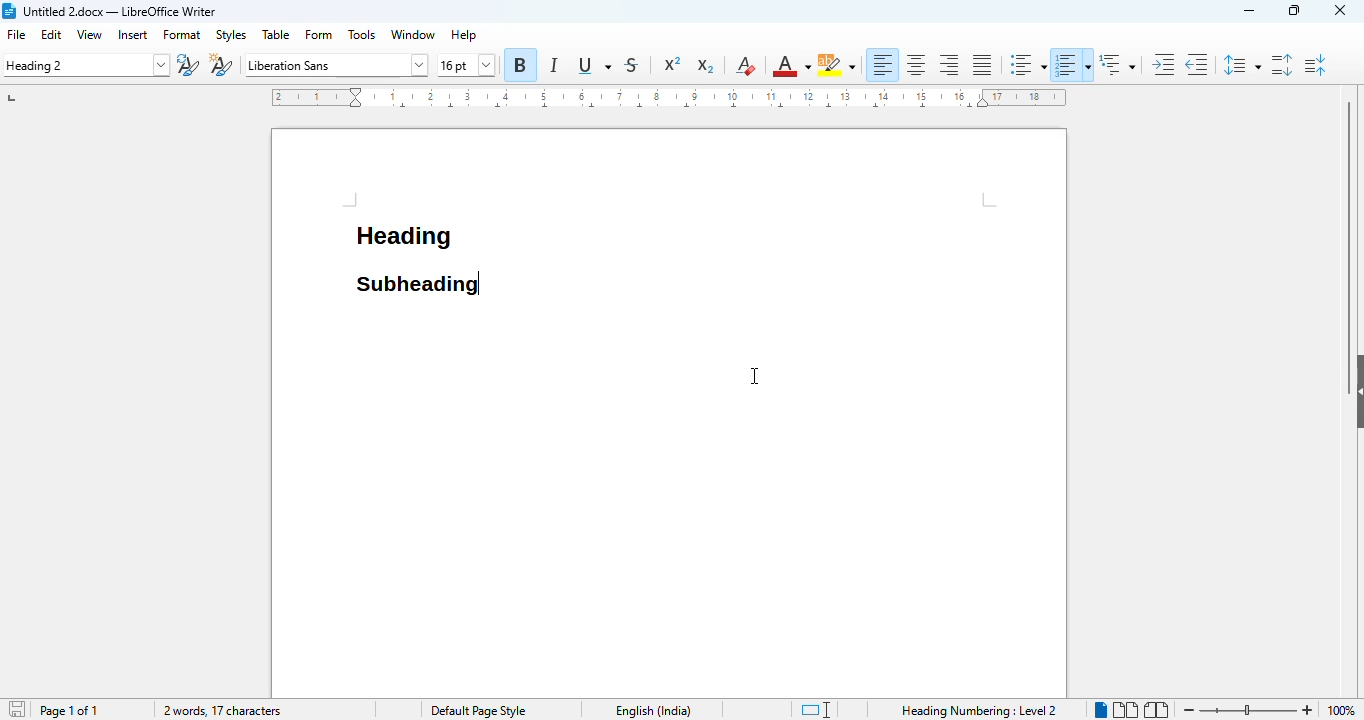 This screenshot has height=720, width=1364. What do you see at coordinates (1197, 64) in the screenshot?
I see `decrease indent` at bounding box center [1197, 64].